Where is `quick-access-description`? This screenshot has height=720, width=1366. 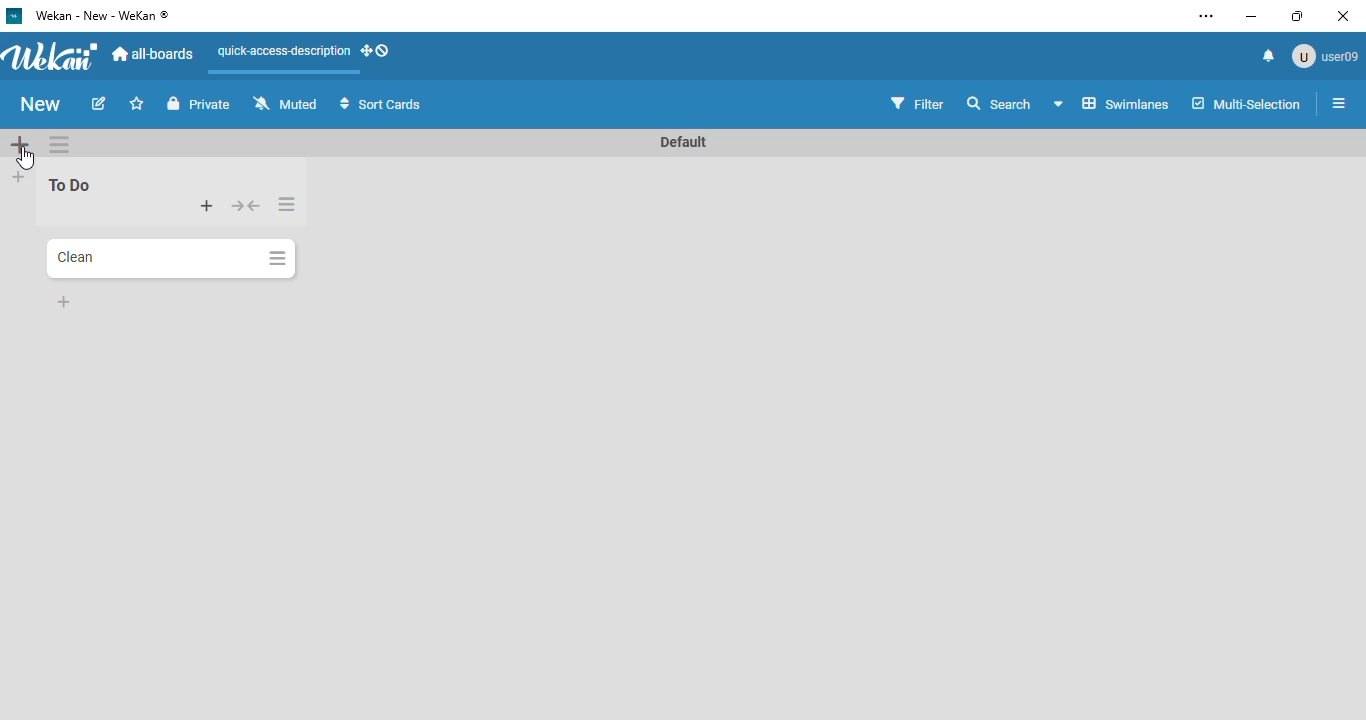
quick-access-description is located at coordinates (283, 51).